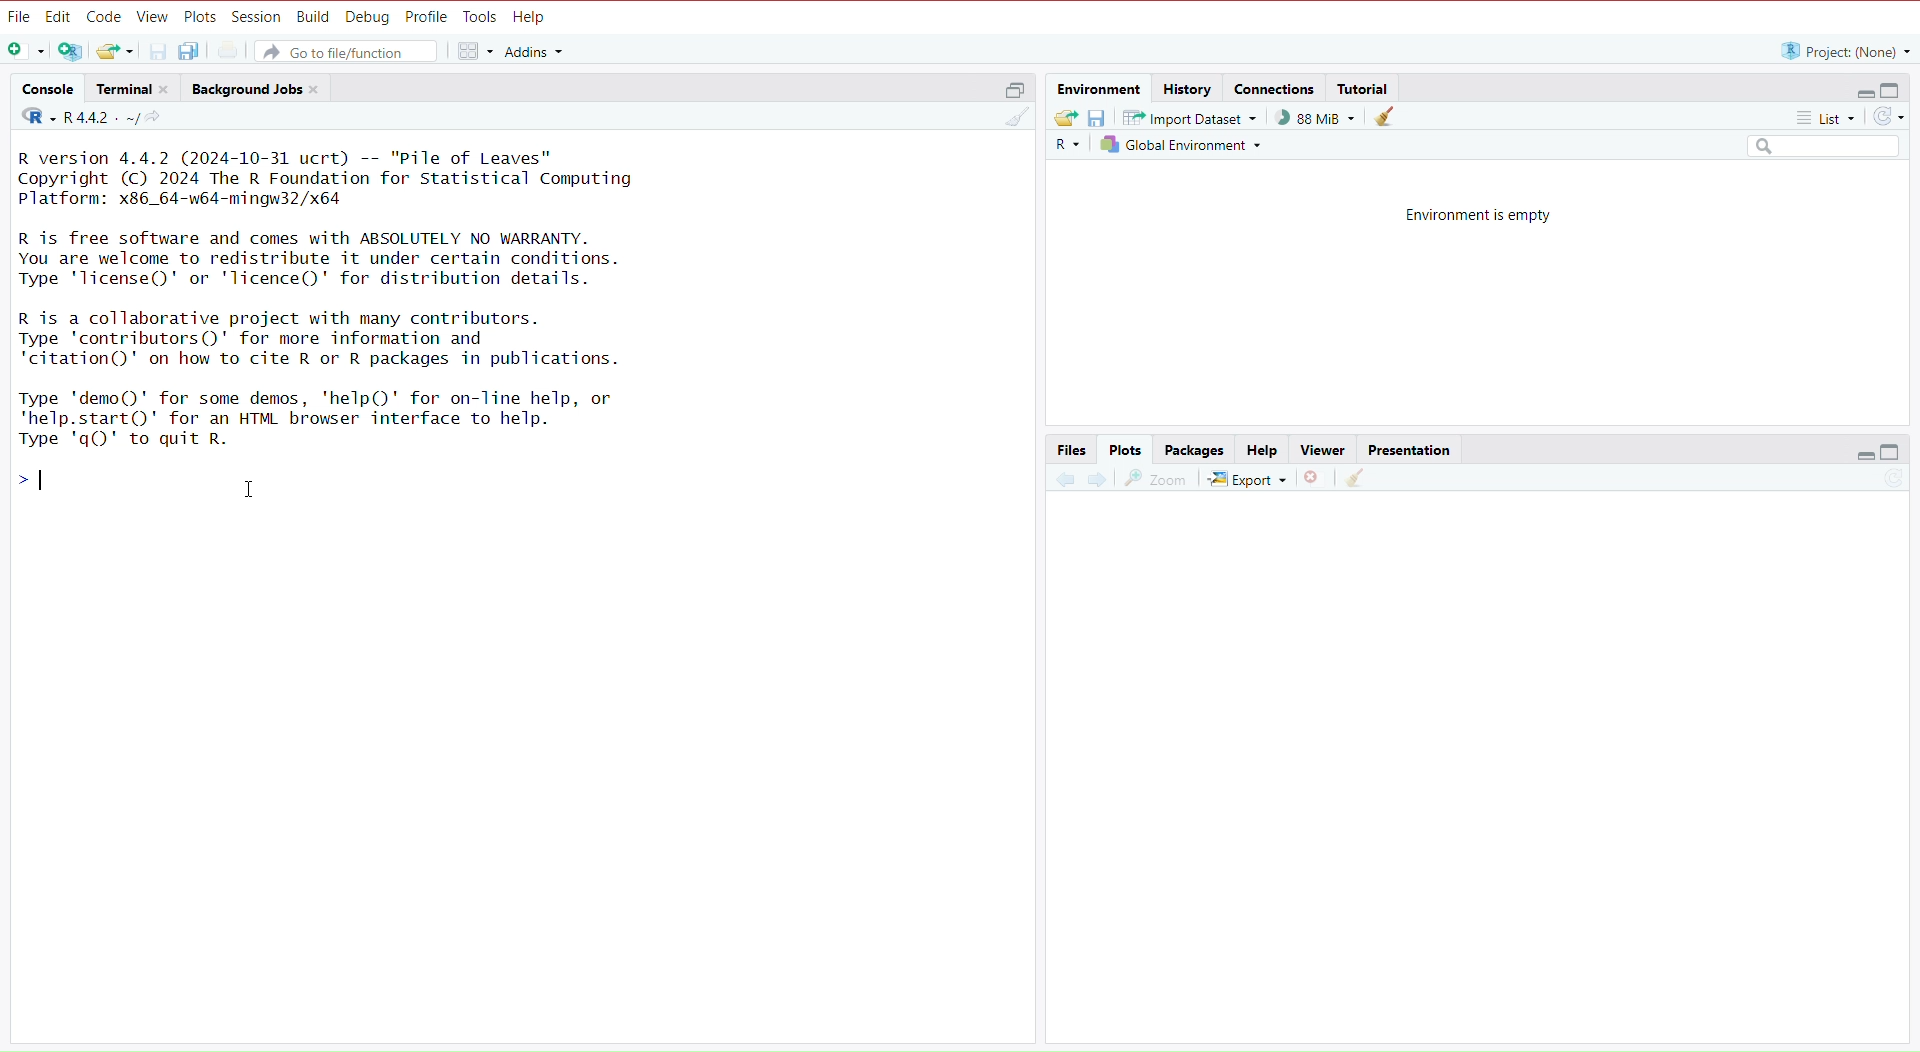 Image resolution: width=1920 pixels, height=1052 pixels. What do you see at coordinates (450, 388) in the screenshot?
I see `R version 4.4.2 (2024-10-31 ucrt) -- "Pile of Leaves"
Copyright (C) 2024 The R Foundation for Statistical Computing
Platform: x86_64-w64-mingw32/x64

R is free software and comes with ABSOLUTELY NO WARRANTY.
You are welcome to redistribute it under certain conditions.
Type 'lTicense()' or 'lTicence()' for distribution details.

R is a collaborative project with many contributors.

Type 'contributors()' for more information and

‘citation()' on how to cite R or R packages in publications.
Type 'demo()' for some demos, 'help()' for on-line help, or
"help.start()' for an HTML browser interface to help.

Type 'q()' to quit R.

>| I` at bounding box center [450, 388].